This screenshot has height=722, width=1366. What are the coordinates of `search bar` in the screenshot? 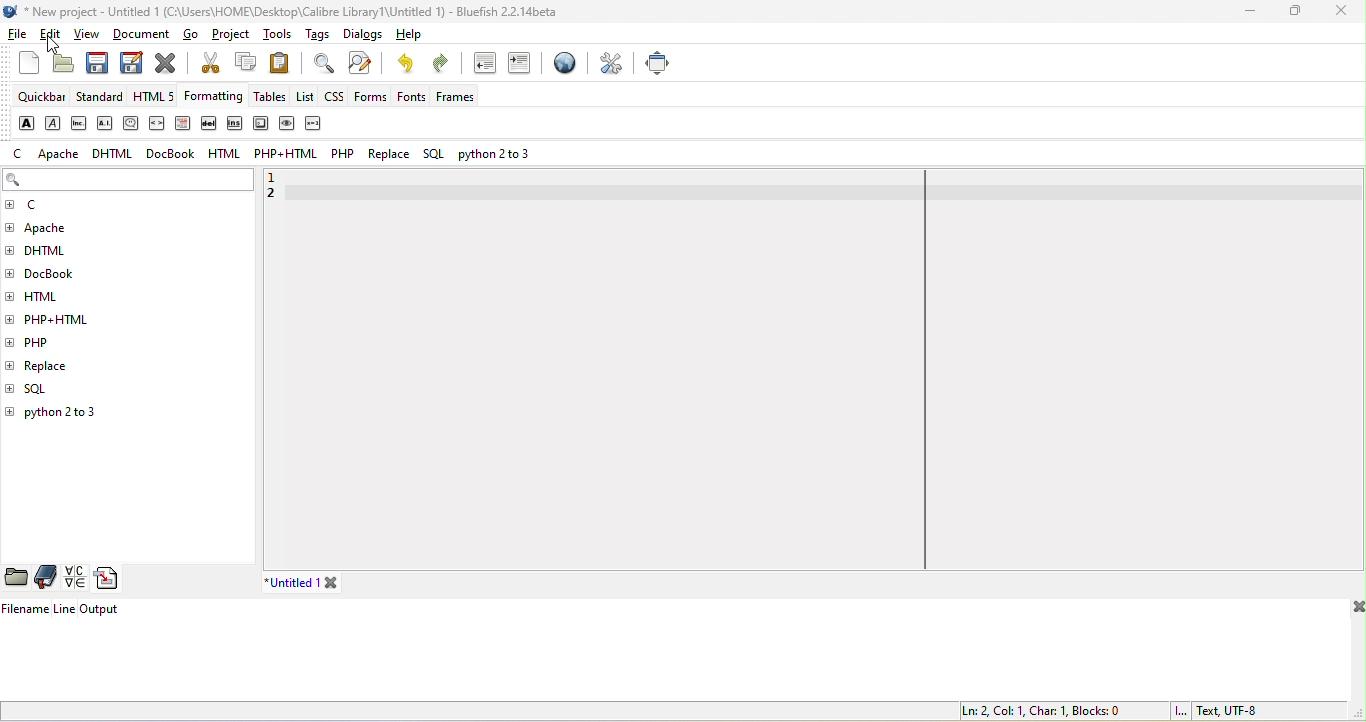 It's located at (128, 181).